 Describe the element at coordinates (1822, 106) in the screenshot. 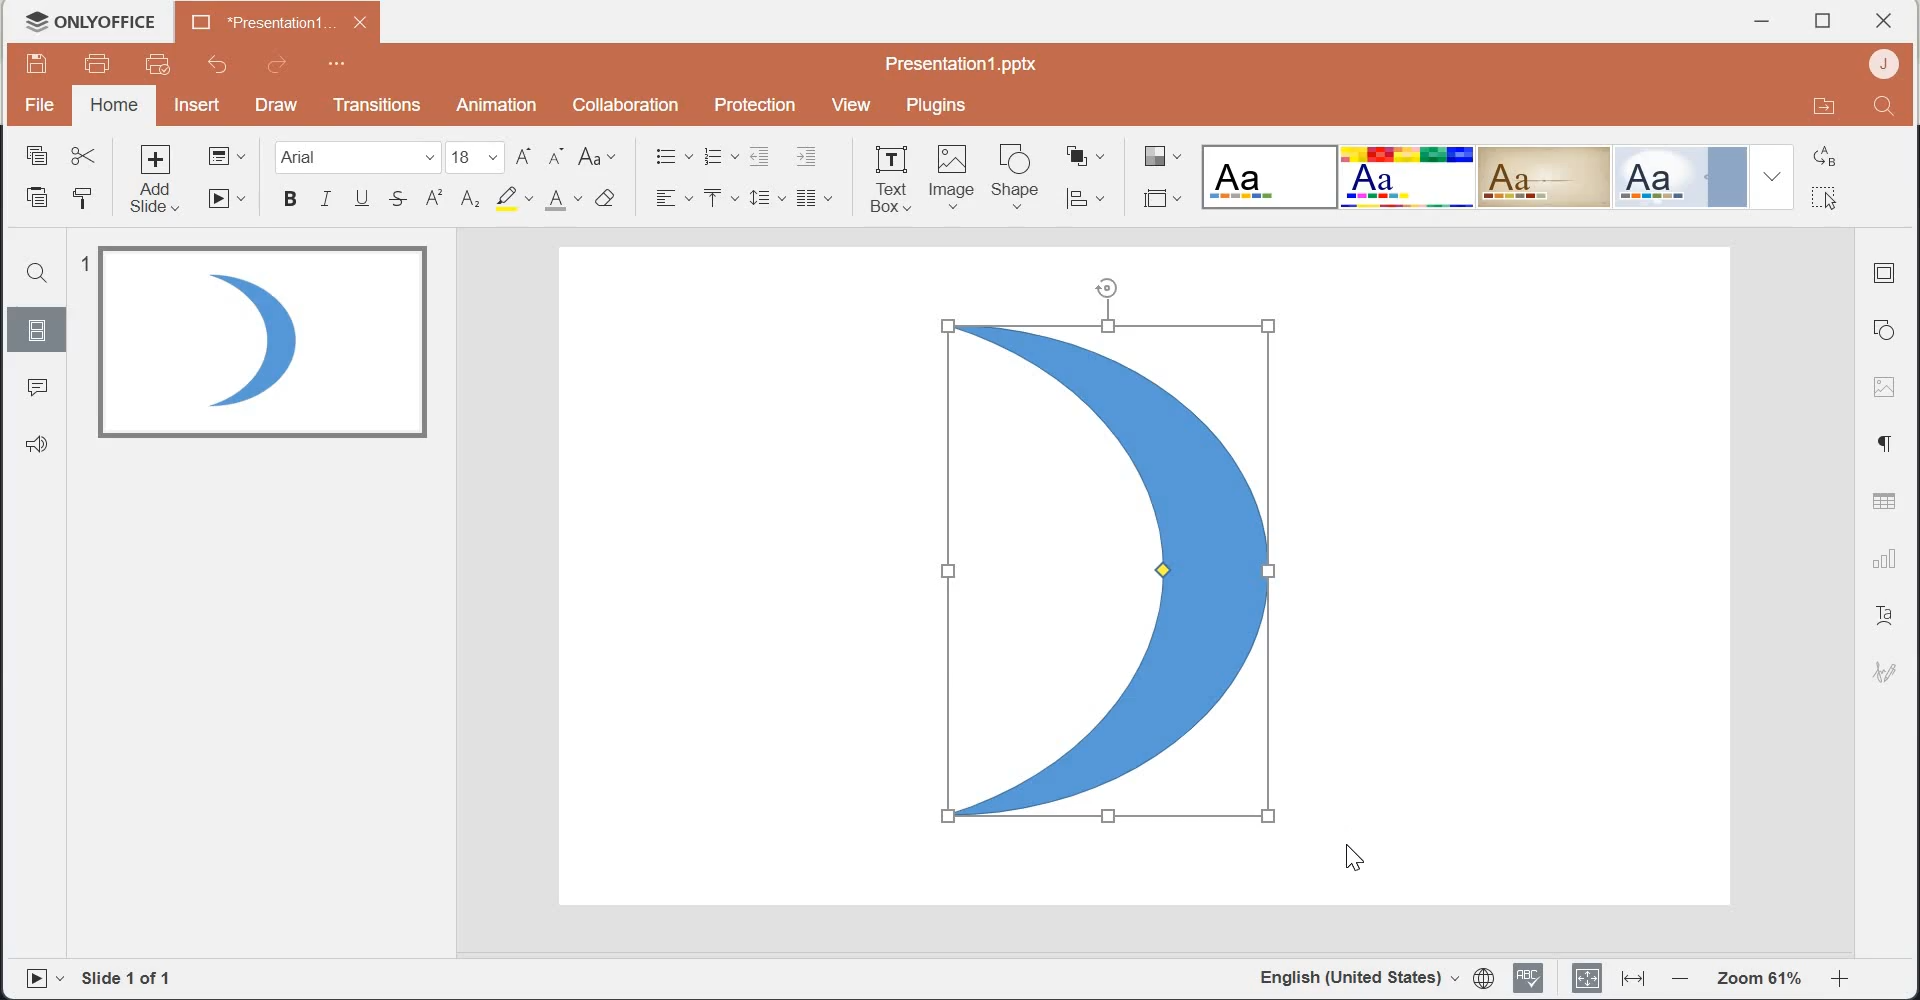

I see `Open in file location` at that location.